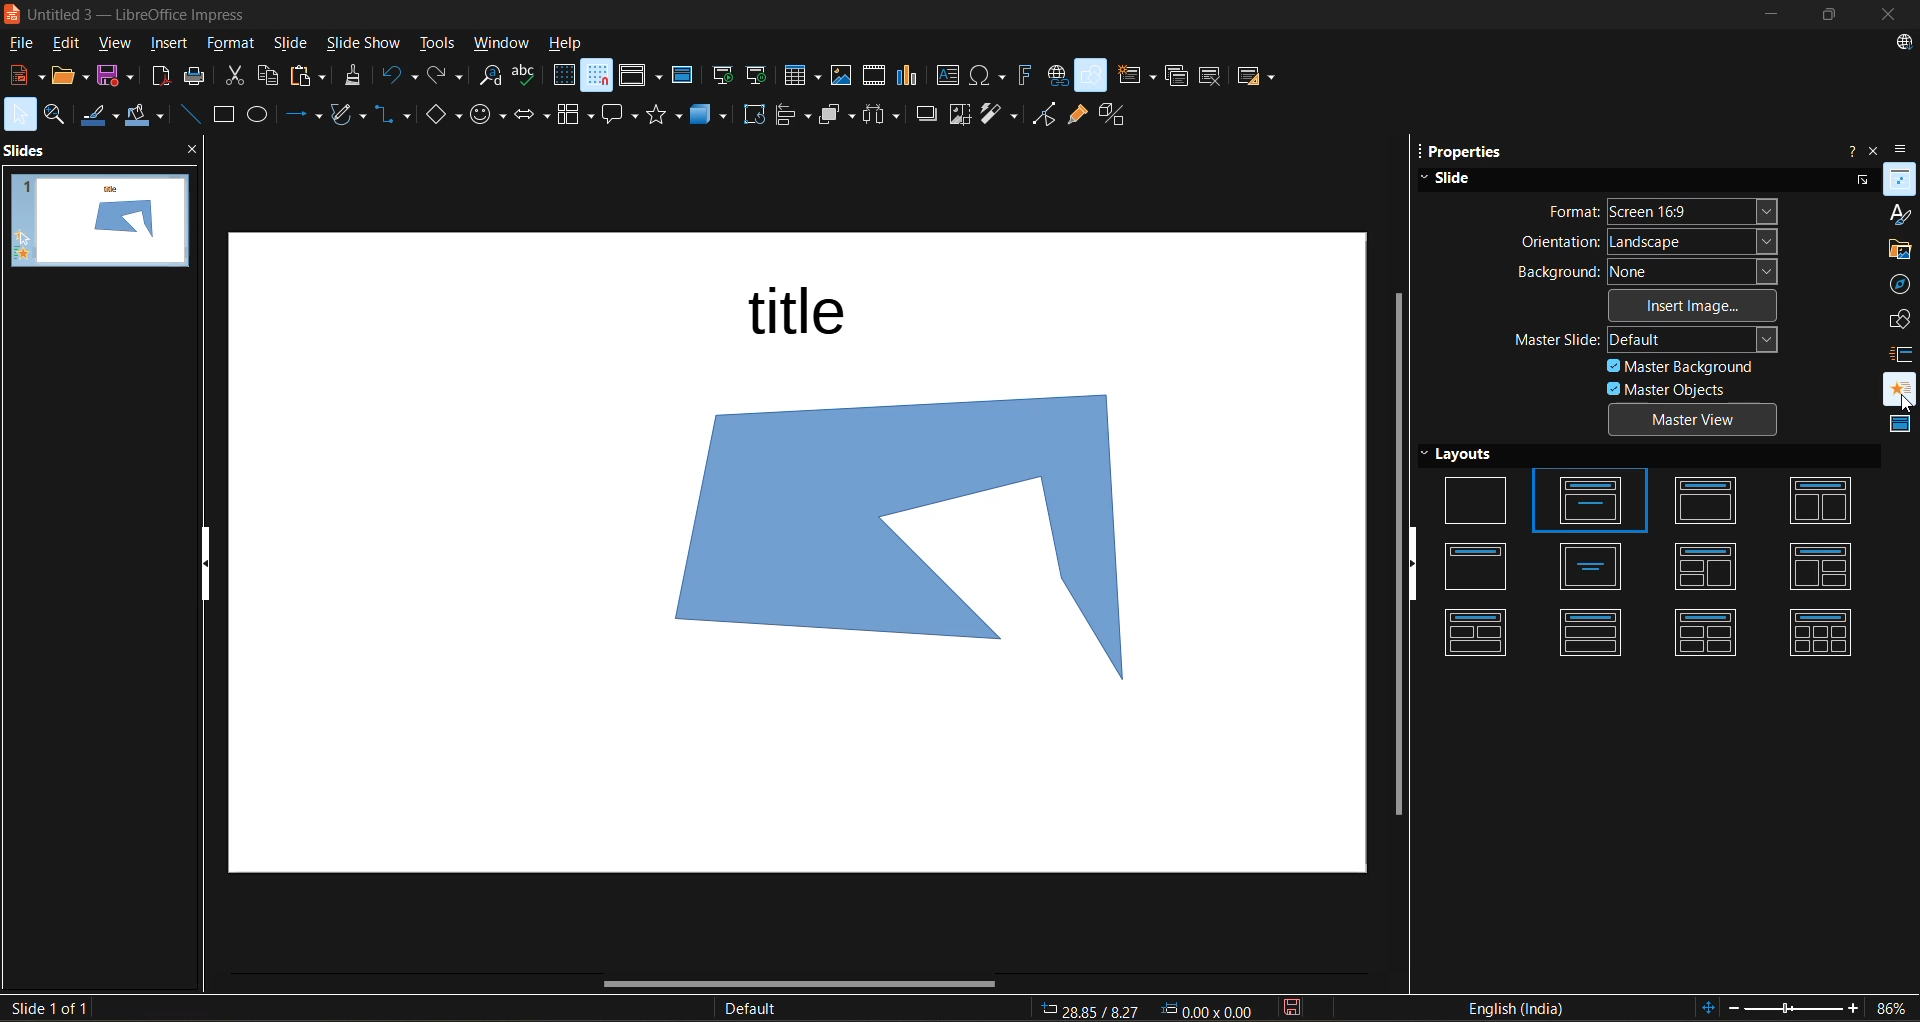  What do you see at coordinates (1417, 563) in the screenshot?
I see `hide` at bounding box center [1417, 563].